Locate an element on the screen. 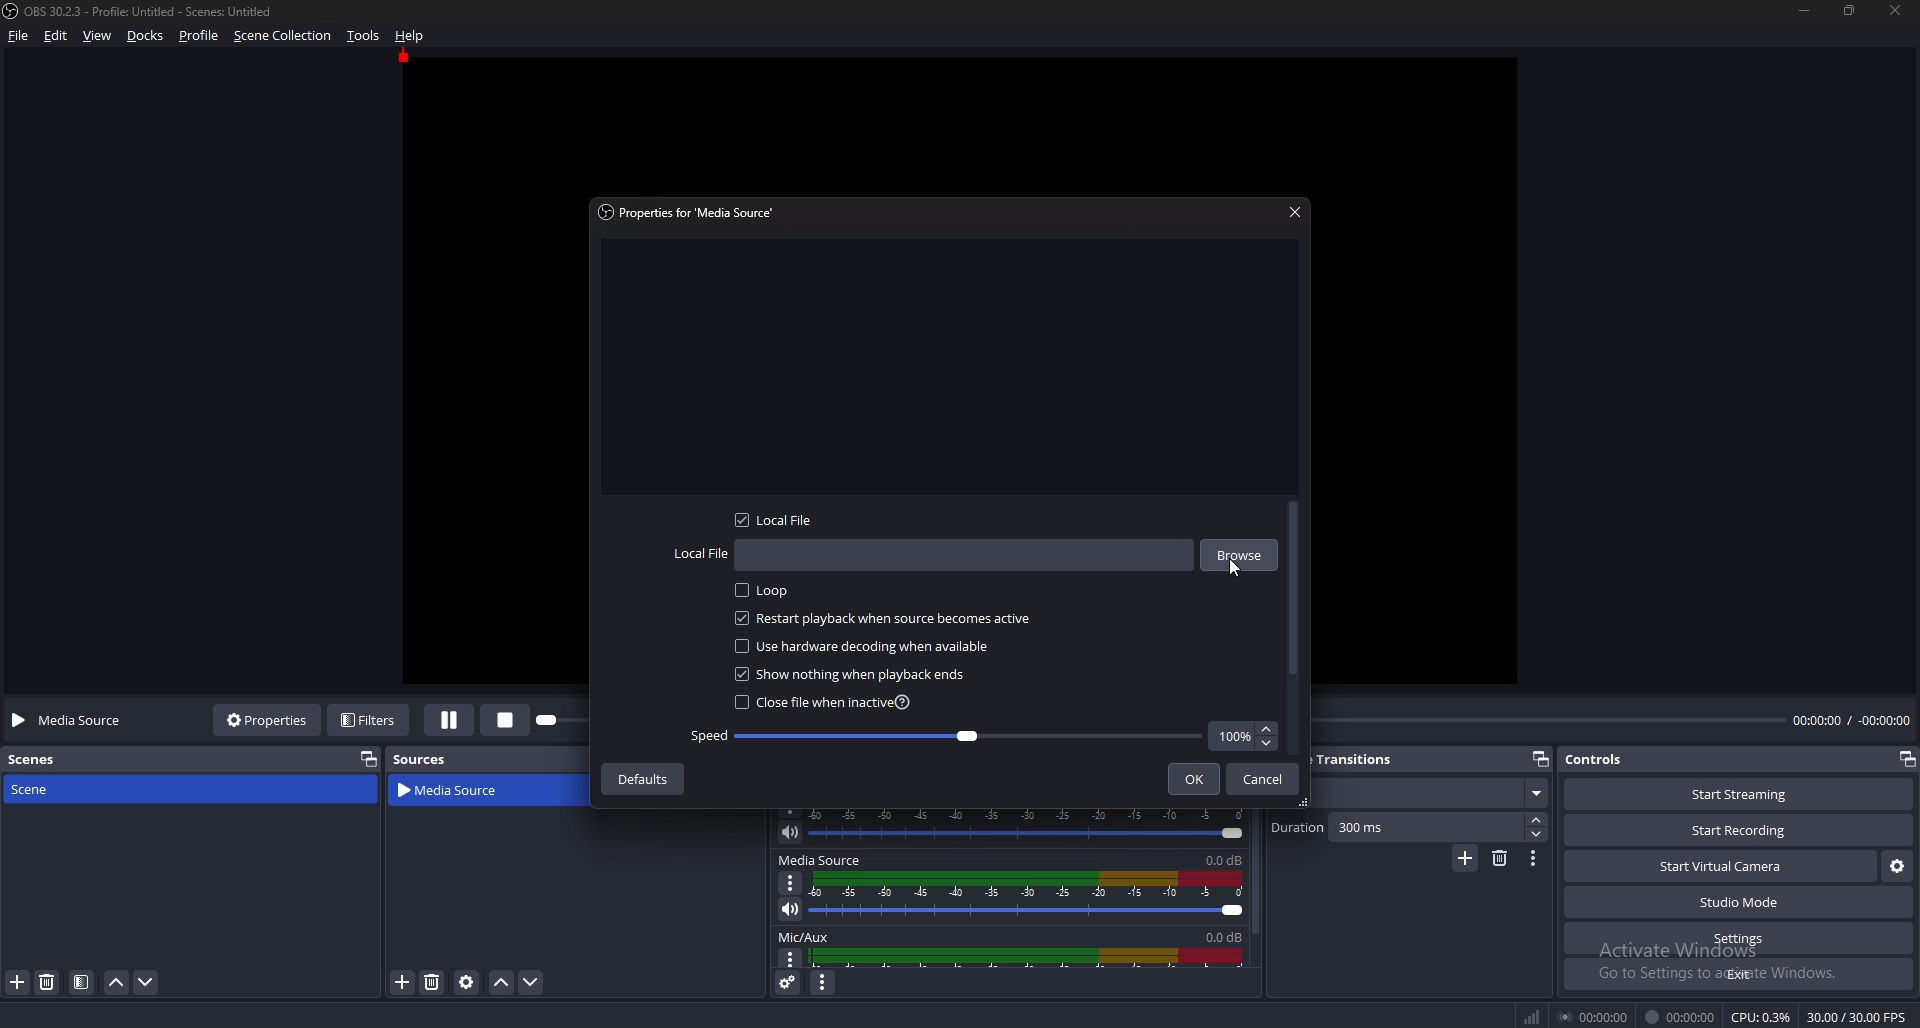 The height and width of the screenshot is (1028, 1920). settings is located at coordinates (1736, 939).